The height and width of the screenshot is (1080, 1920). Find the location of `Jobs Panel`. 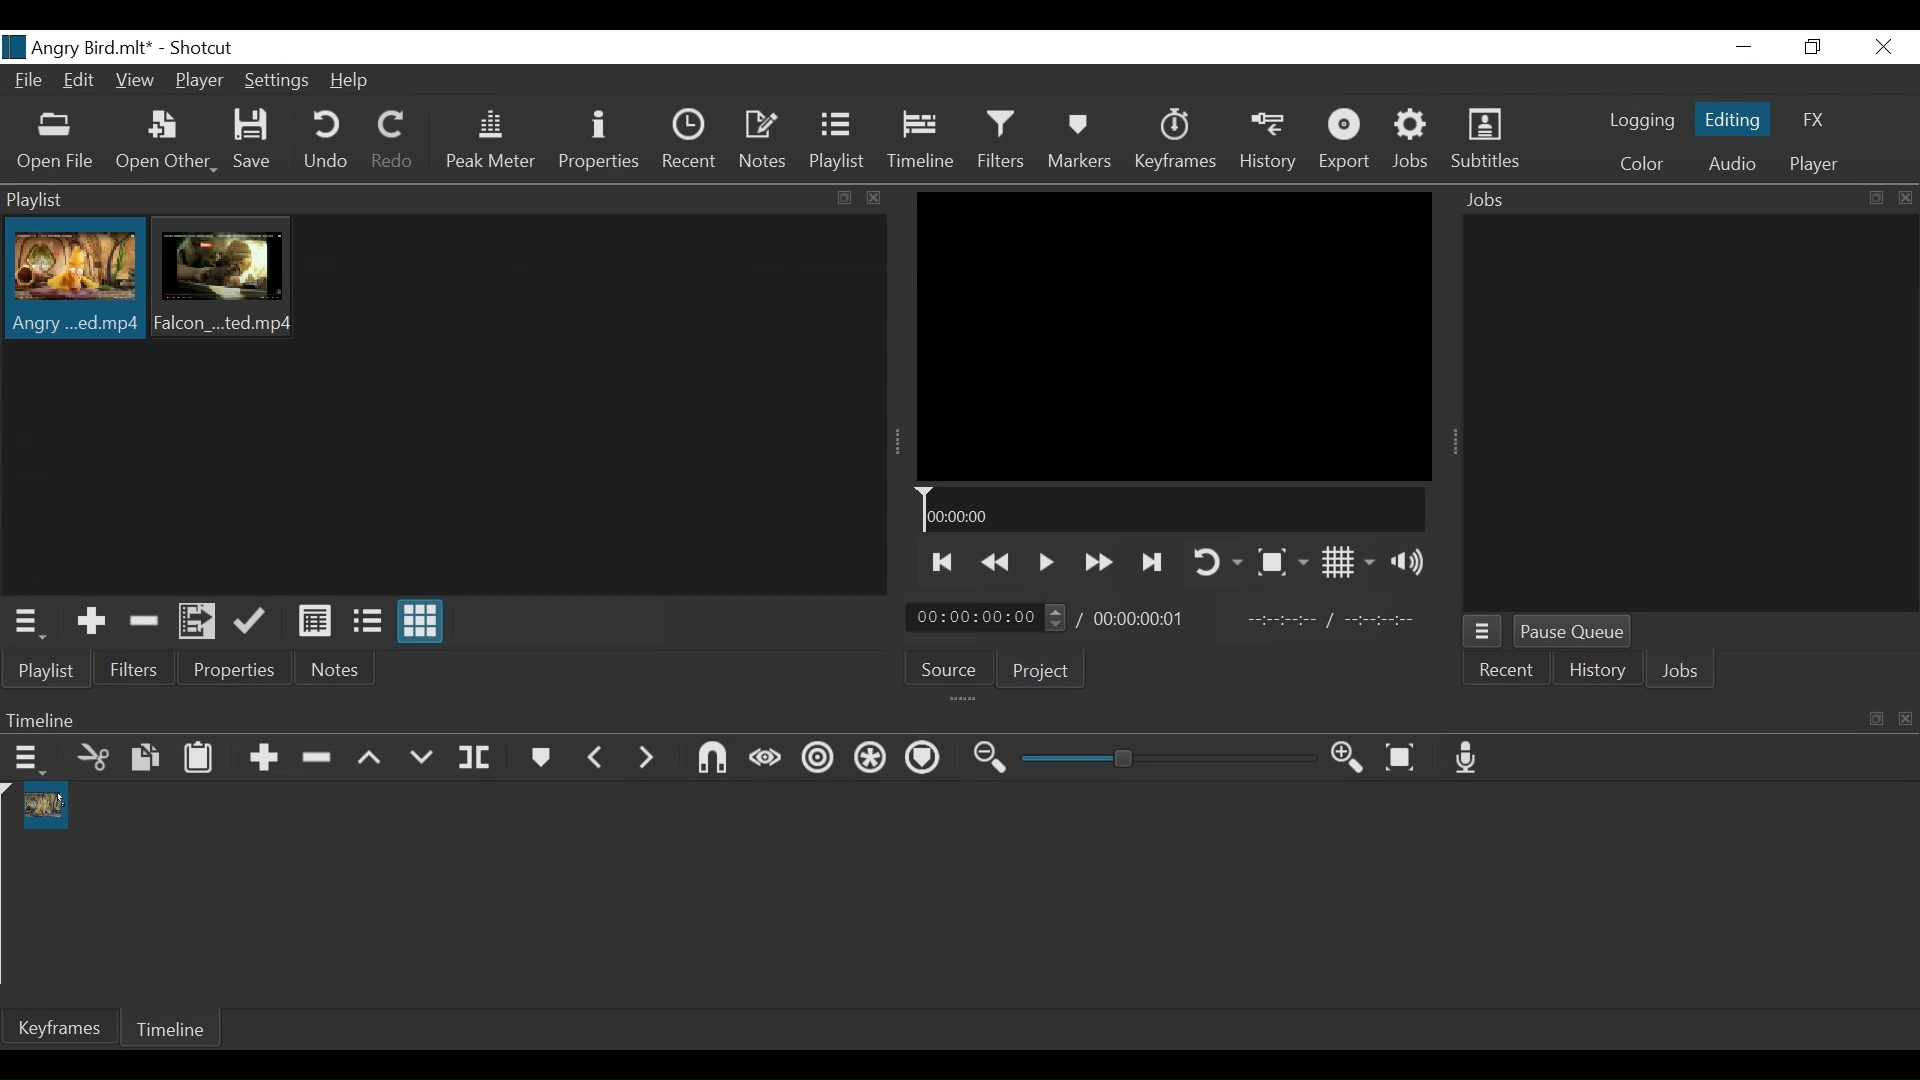

Jobs Panel is located at coordinates (1688, 416).